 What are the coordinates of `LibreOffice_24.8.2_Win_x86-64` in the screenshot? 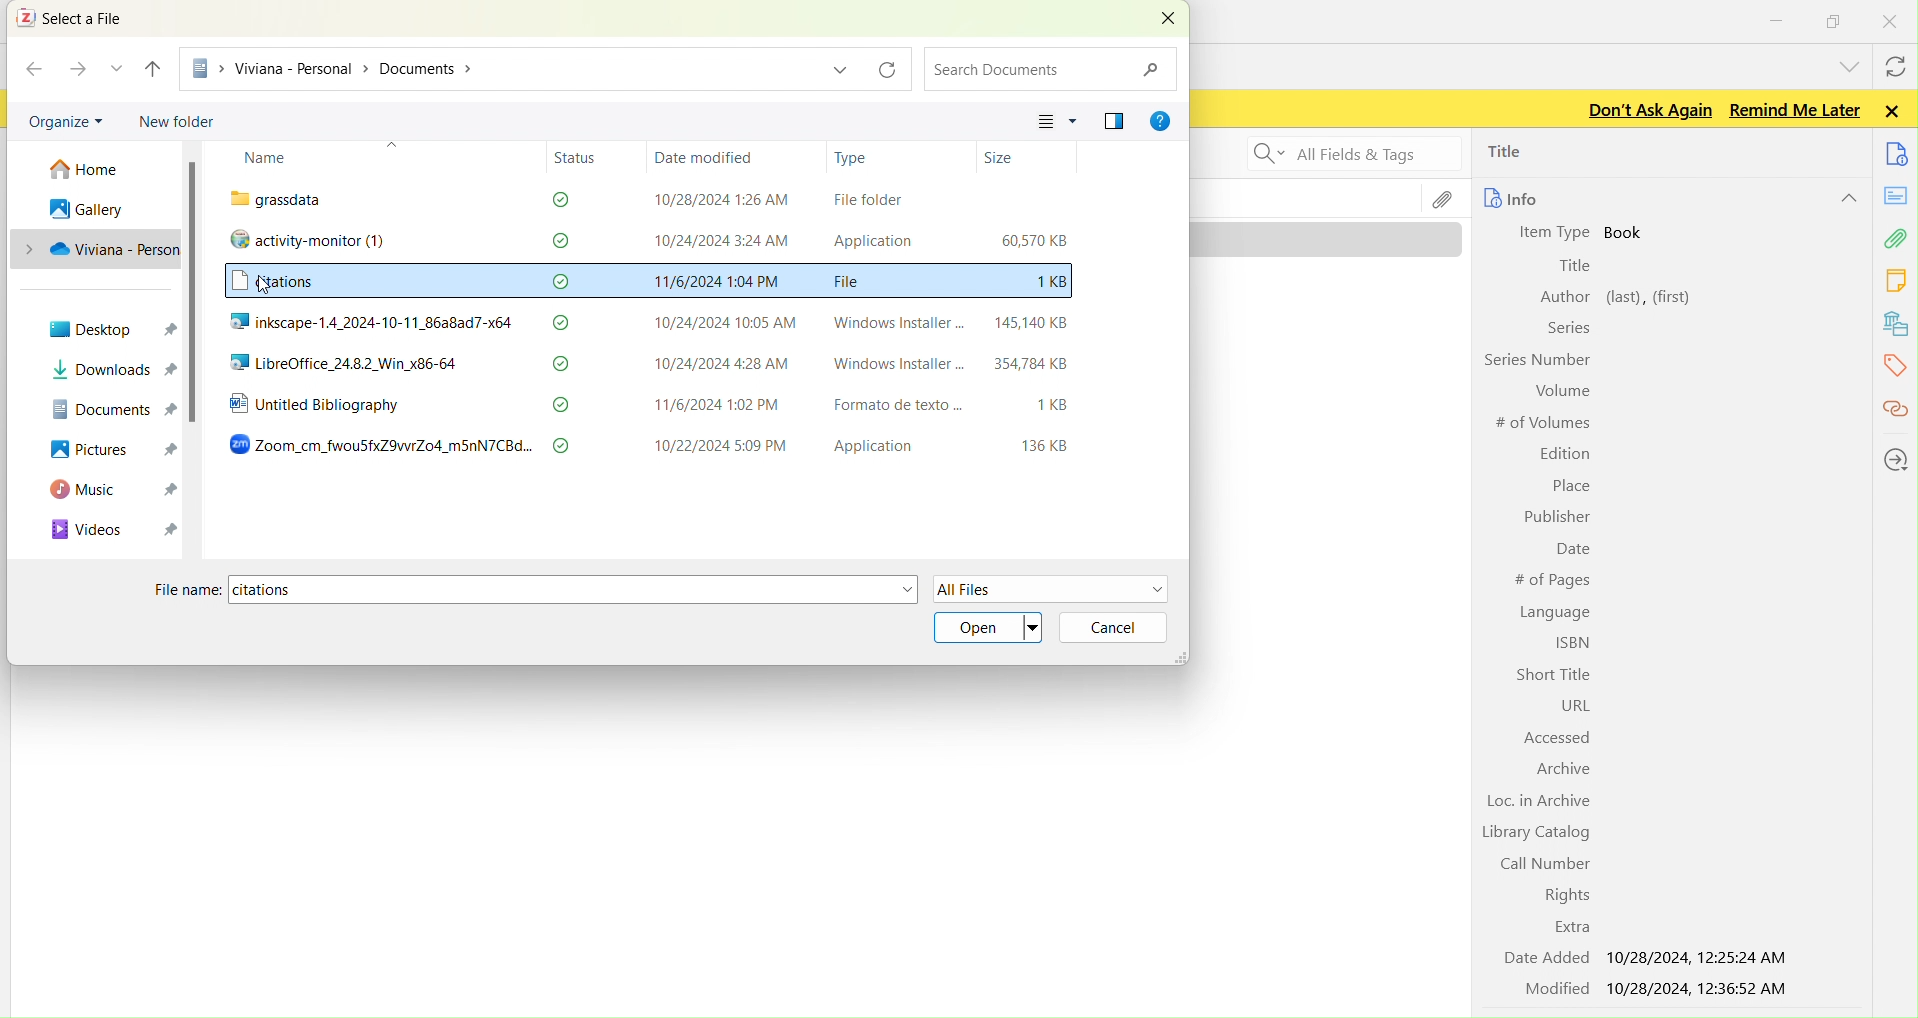 It's located at (366, 365).